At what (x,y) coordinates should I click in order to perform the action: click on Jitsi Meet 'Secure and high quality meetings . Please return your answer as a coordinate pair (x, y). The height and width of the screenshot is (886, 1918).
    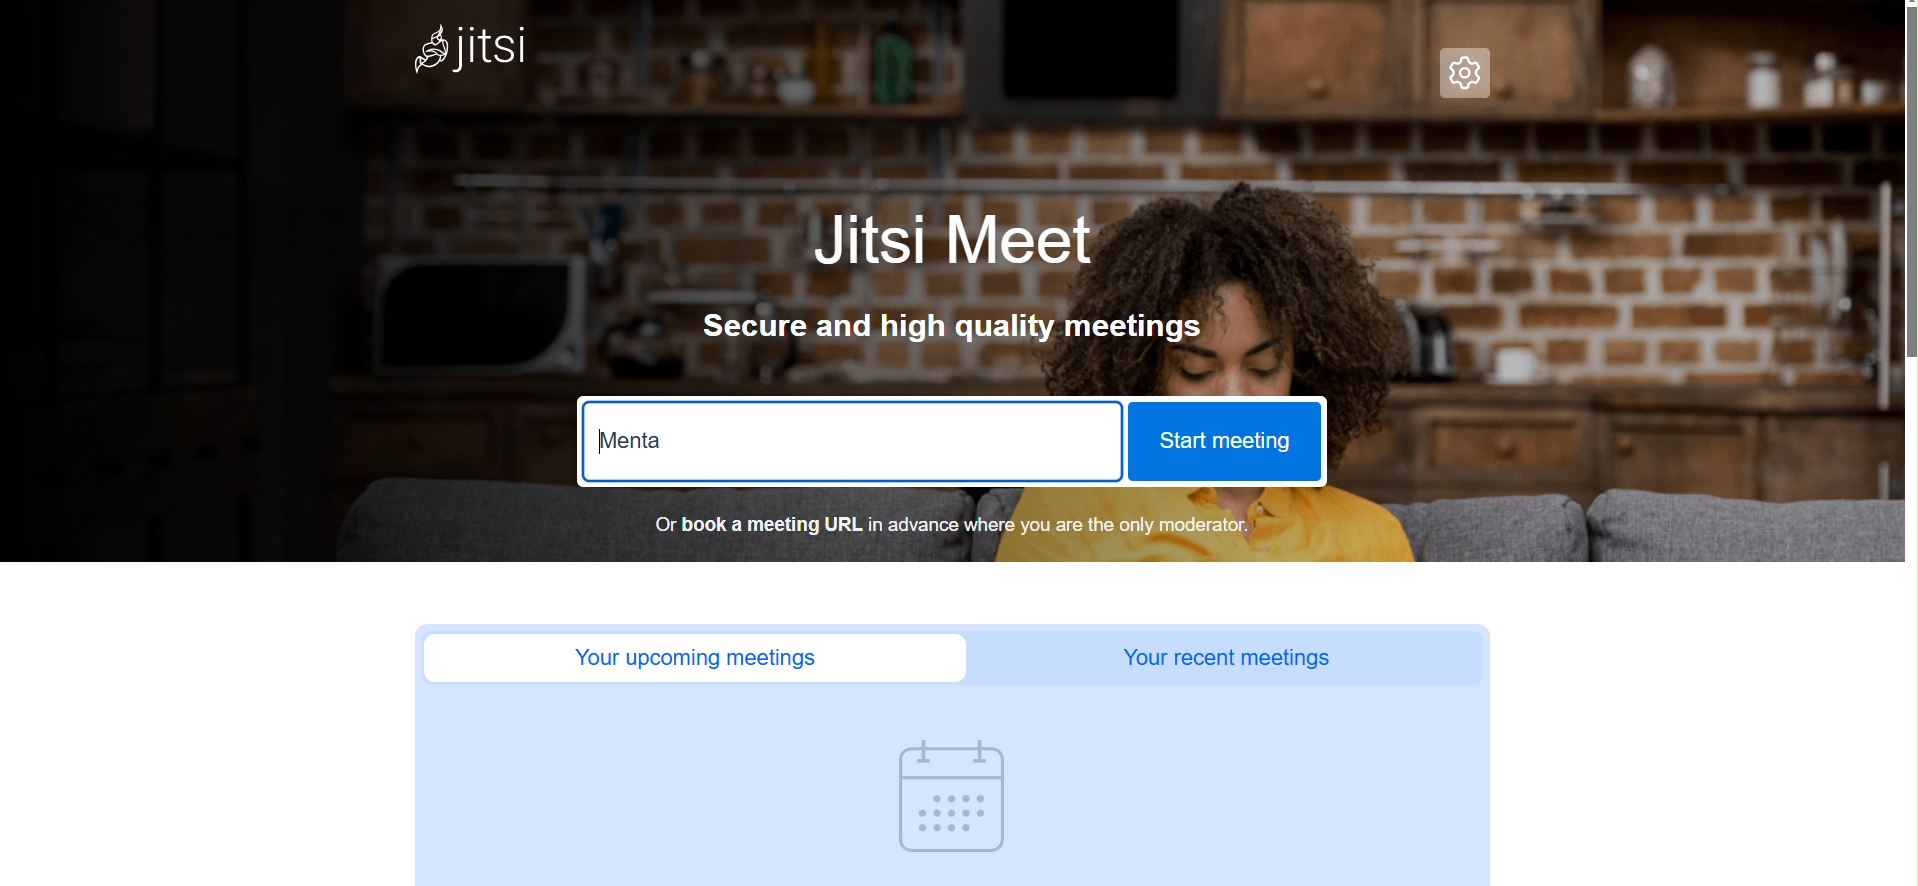
    Looking at the image, I should click on (972, 292).